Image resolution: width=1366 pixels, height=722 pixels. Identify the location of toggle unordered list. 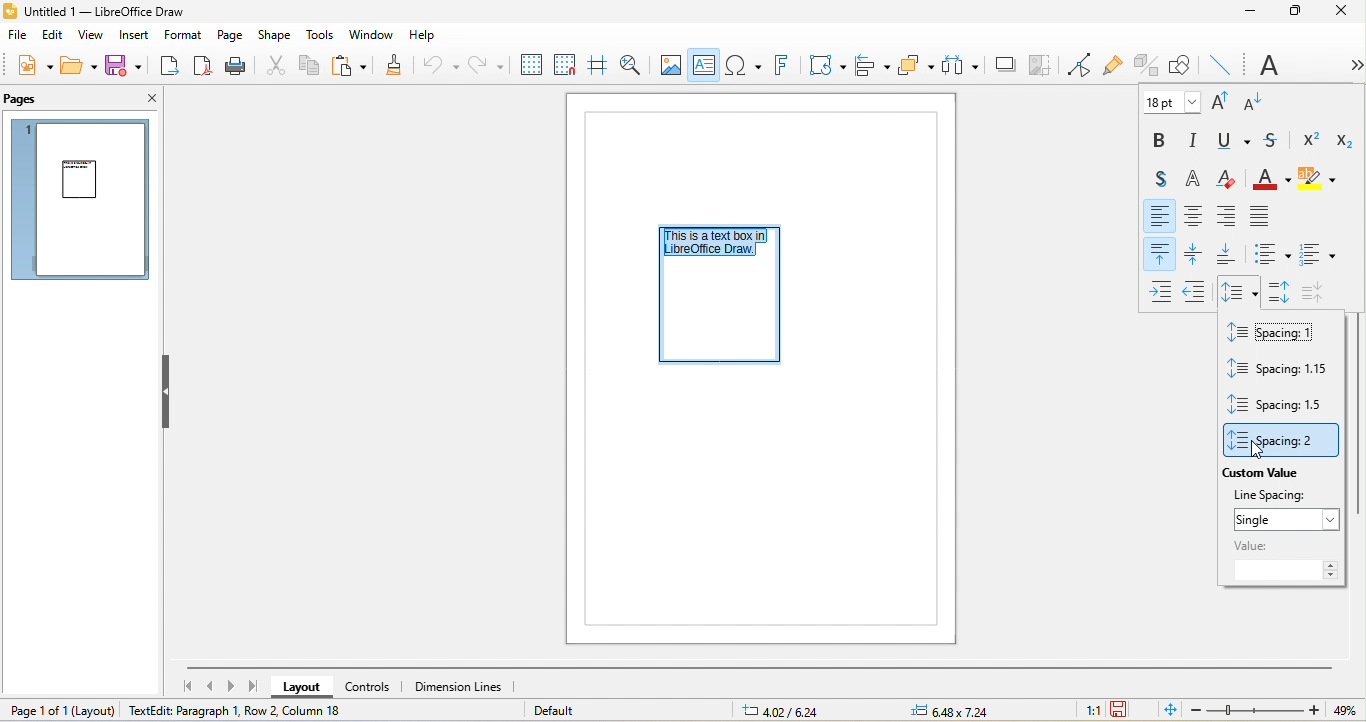
(1269, 252).